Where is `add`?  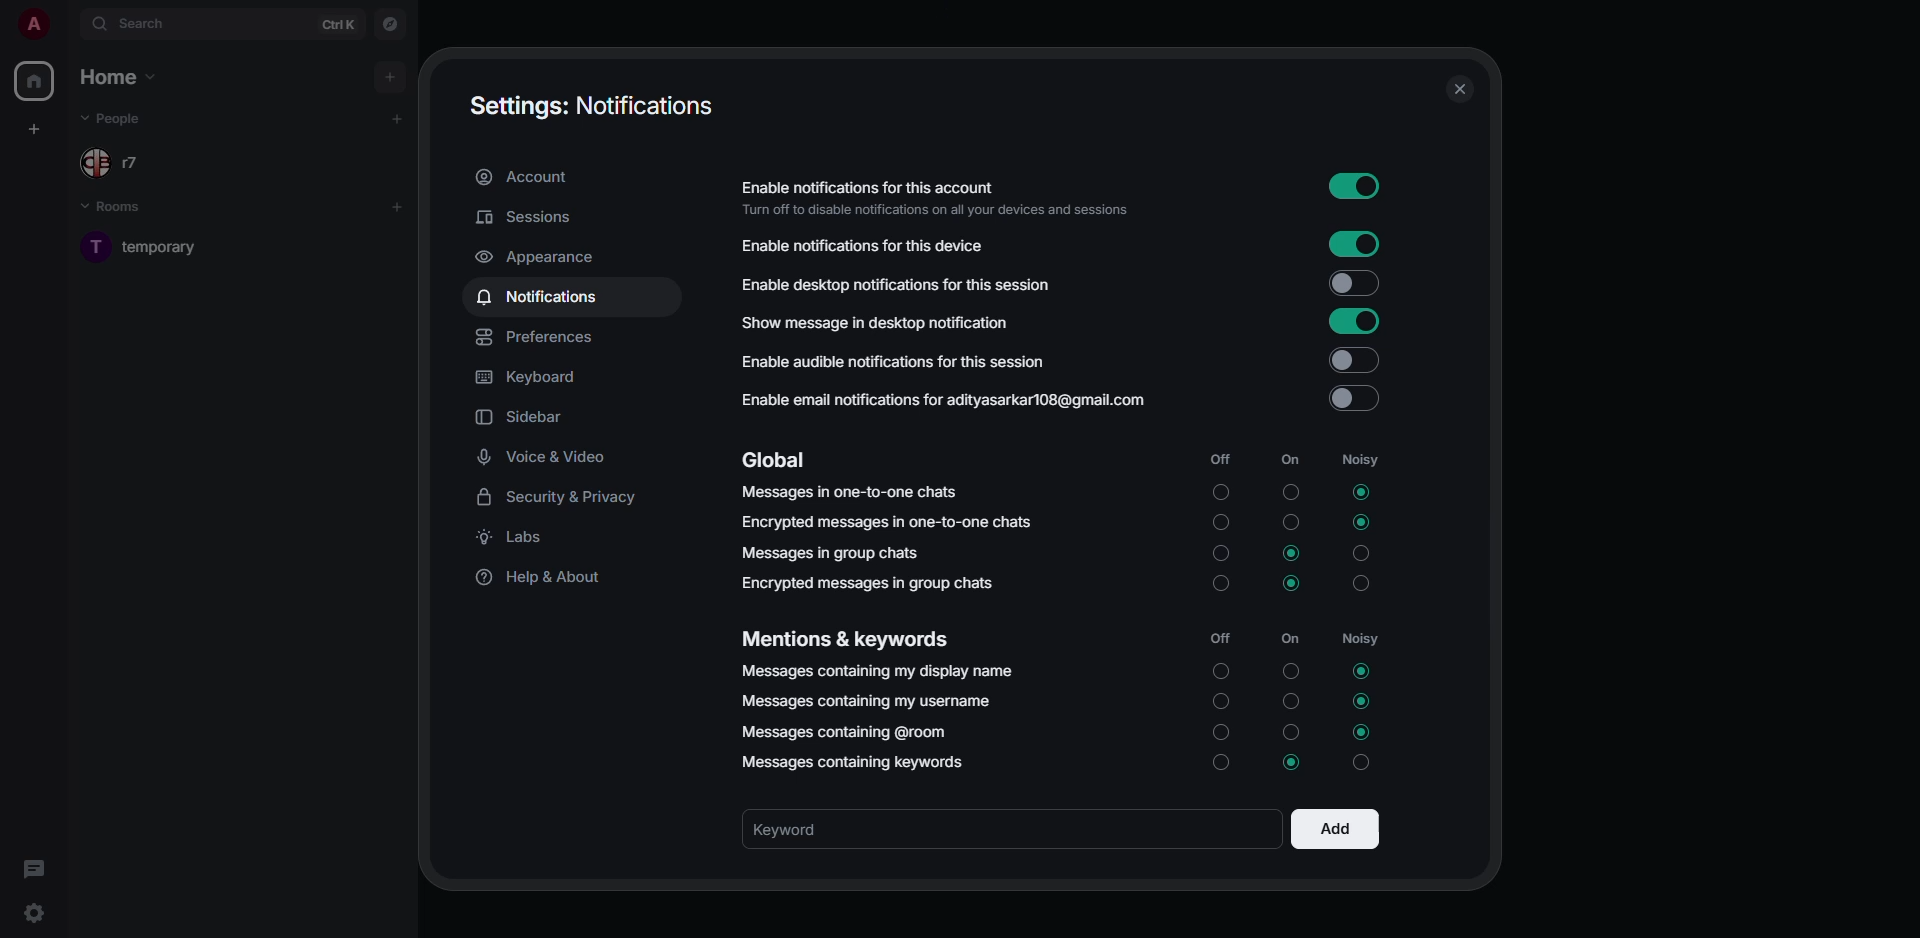 add is located at coordinates (1335, 827).